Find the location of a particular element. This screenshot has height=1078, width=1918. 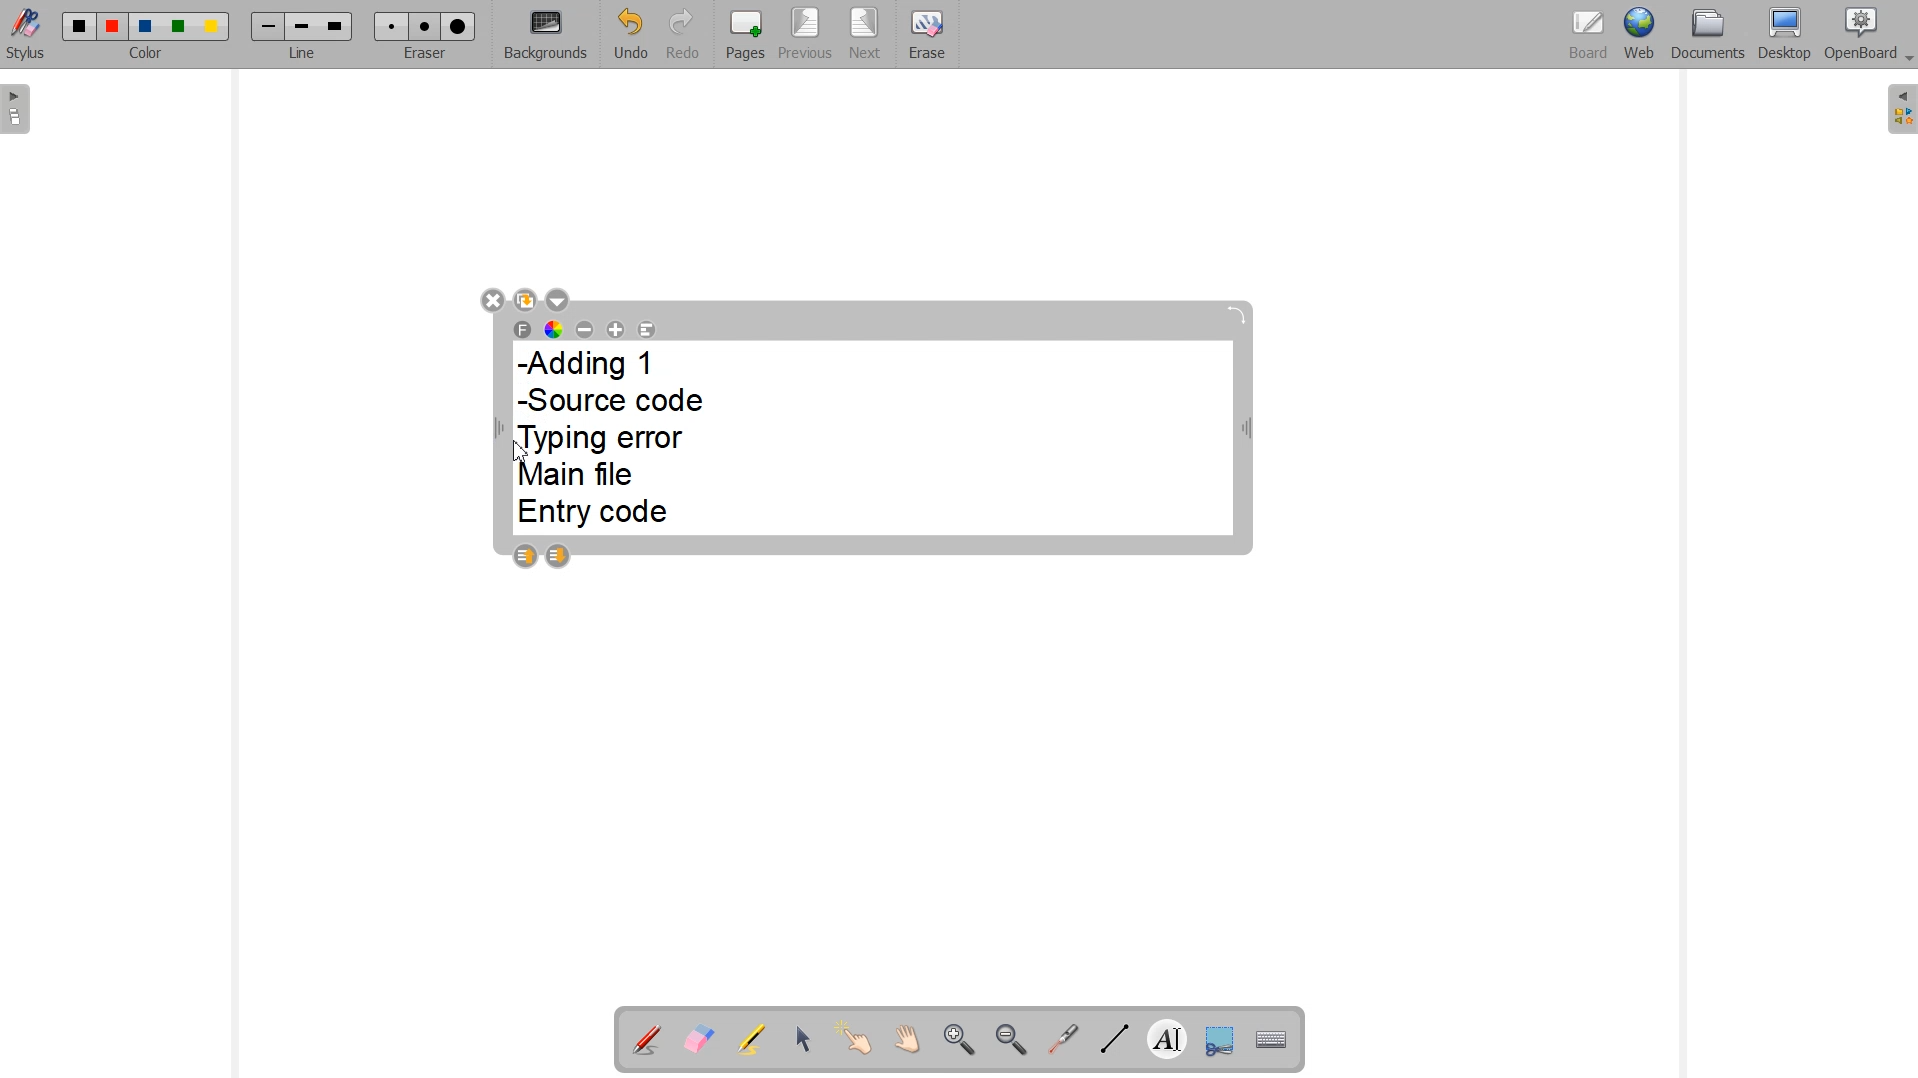

Rotate block is located at coordinates (1236, 316).